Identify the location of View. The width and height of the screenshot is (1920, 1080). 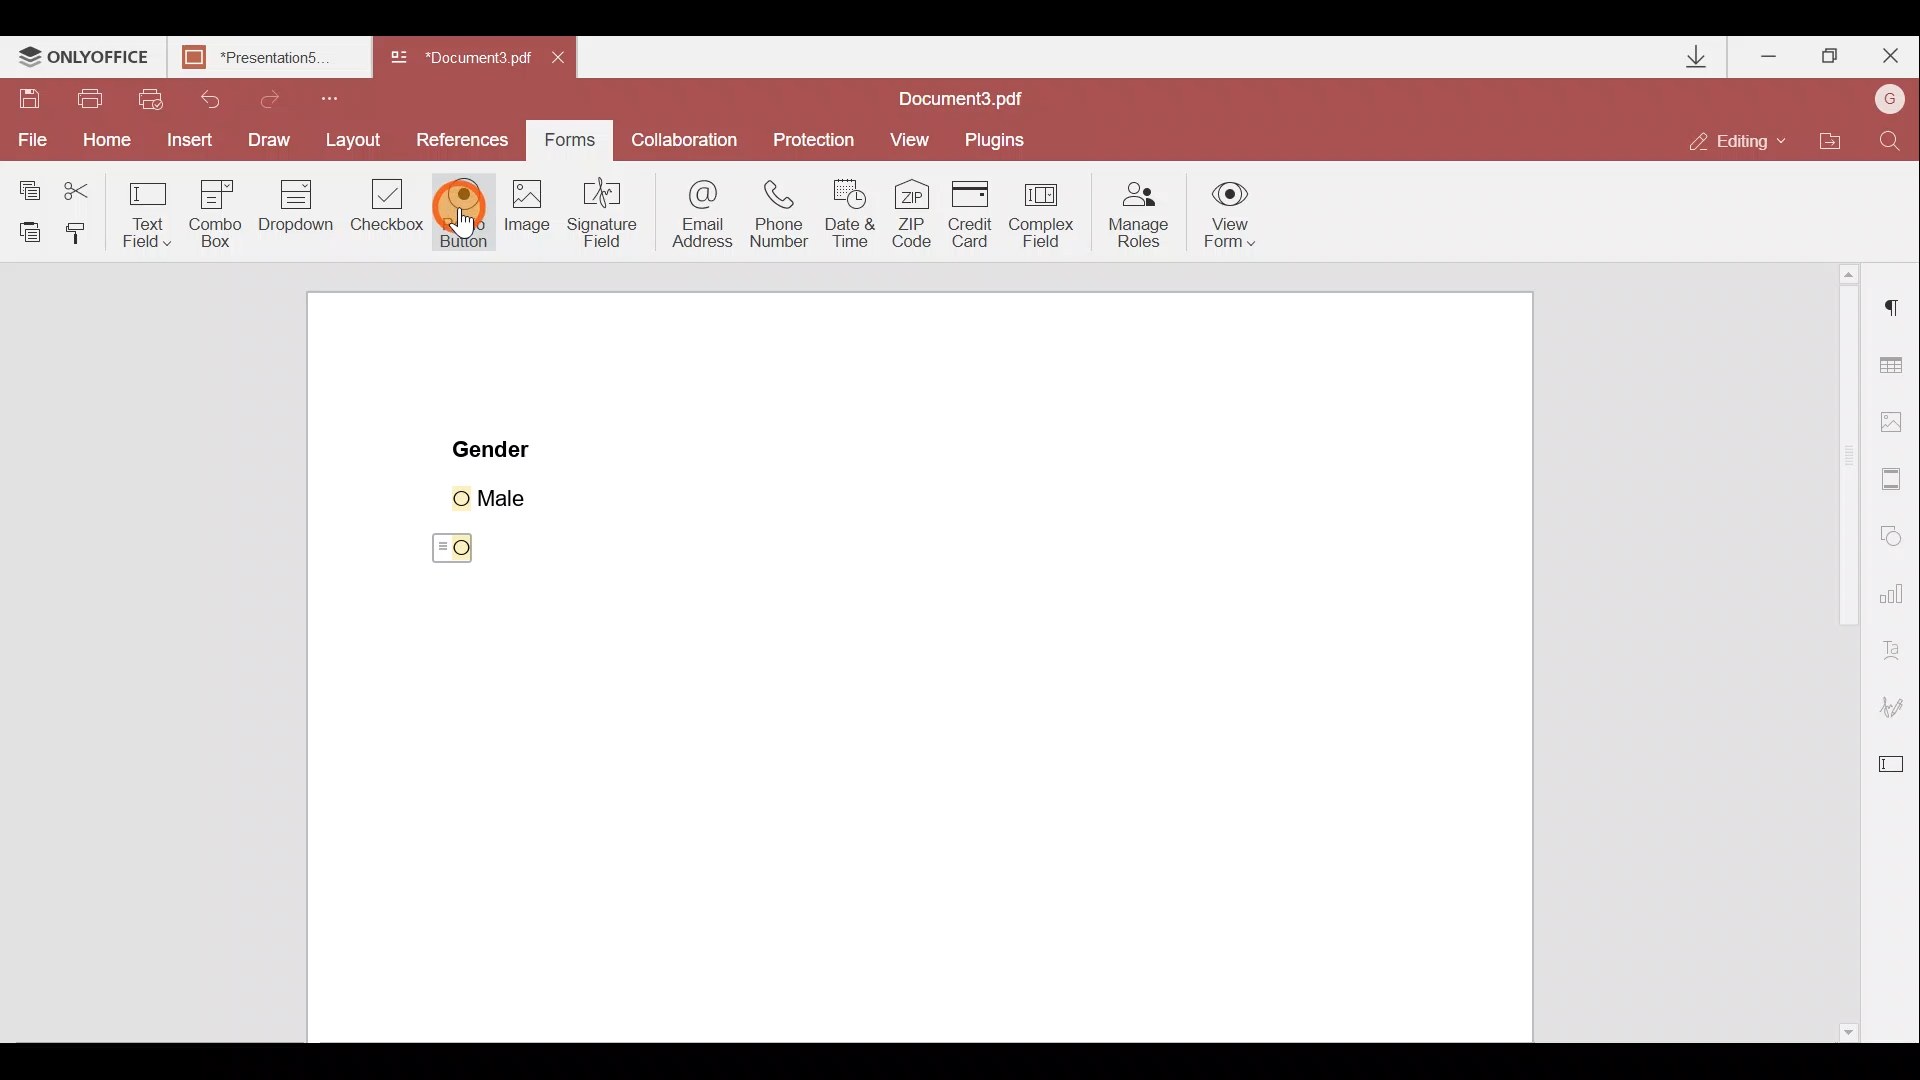
(919, 137).